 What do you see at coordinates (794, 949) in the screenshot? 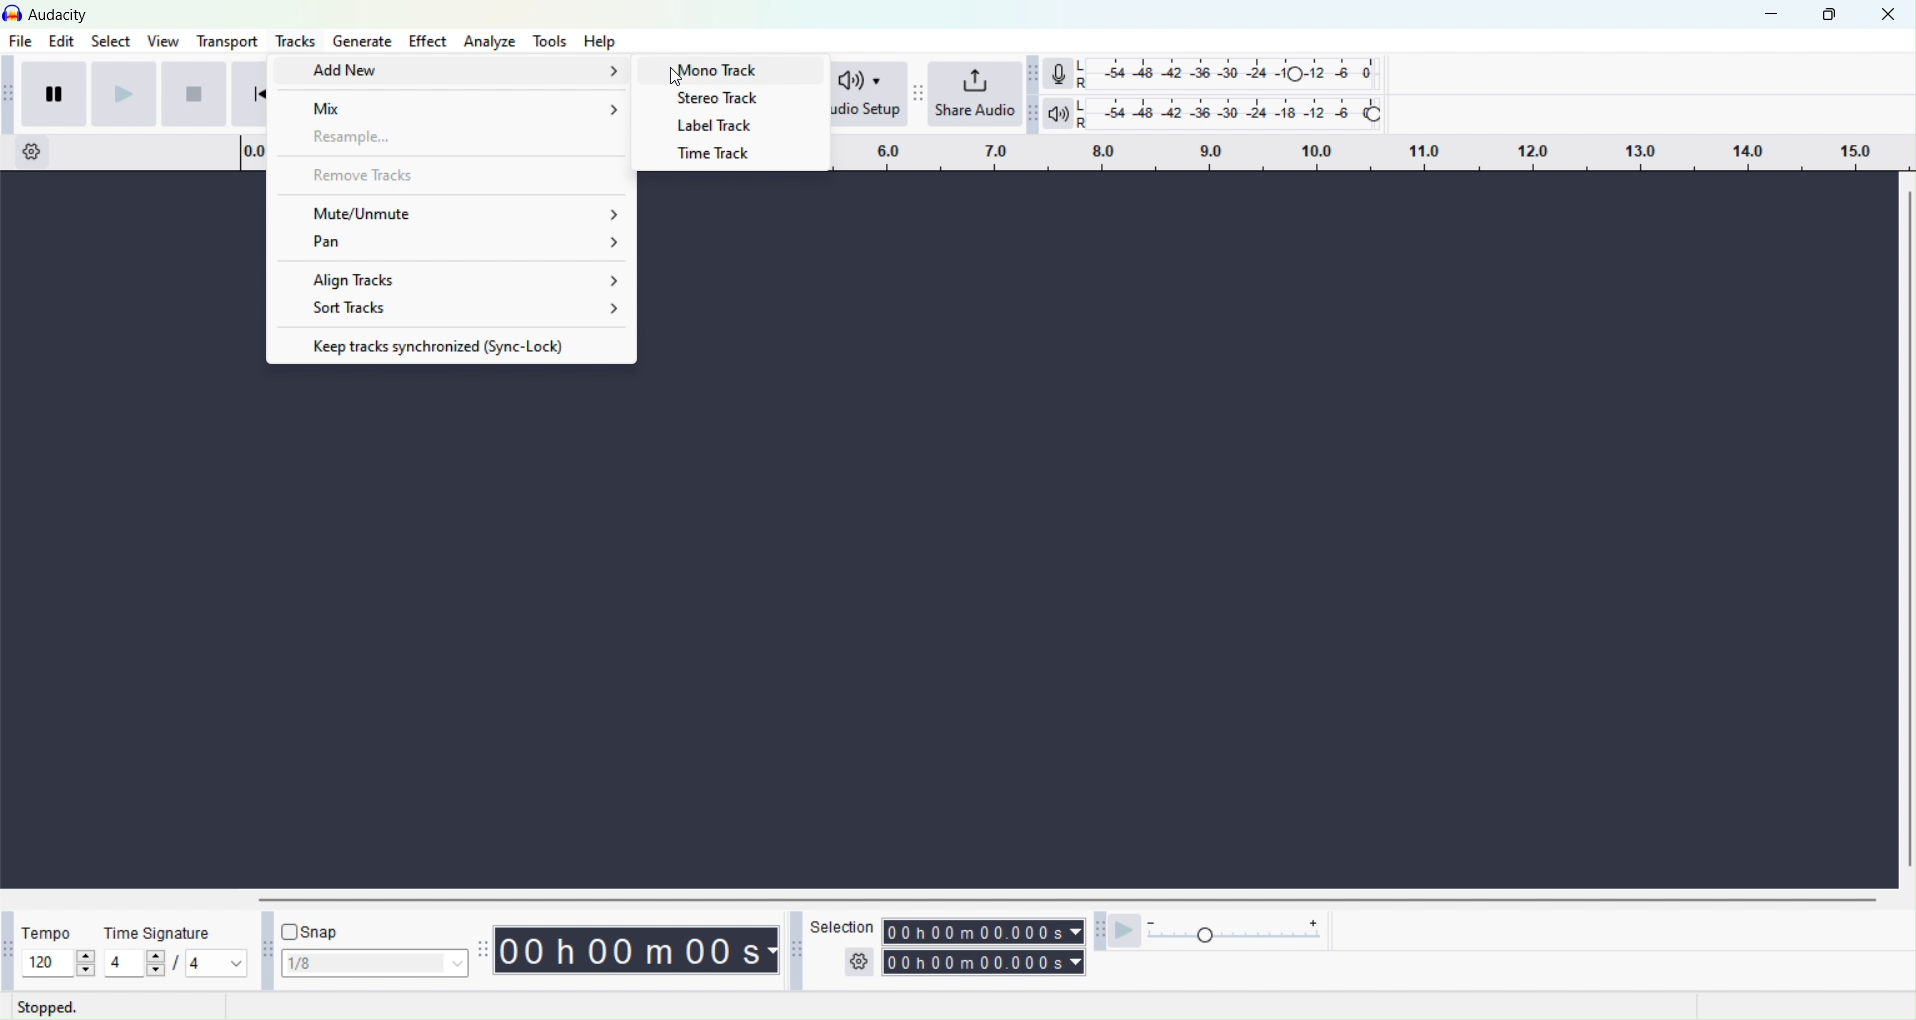
I see `Audacity selection toolbar` at bounding box center [794, 949].